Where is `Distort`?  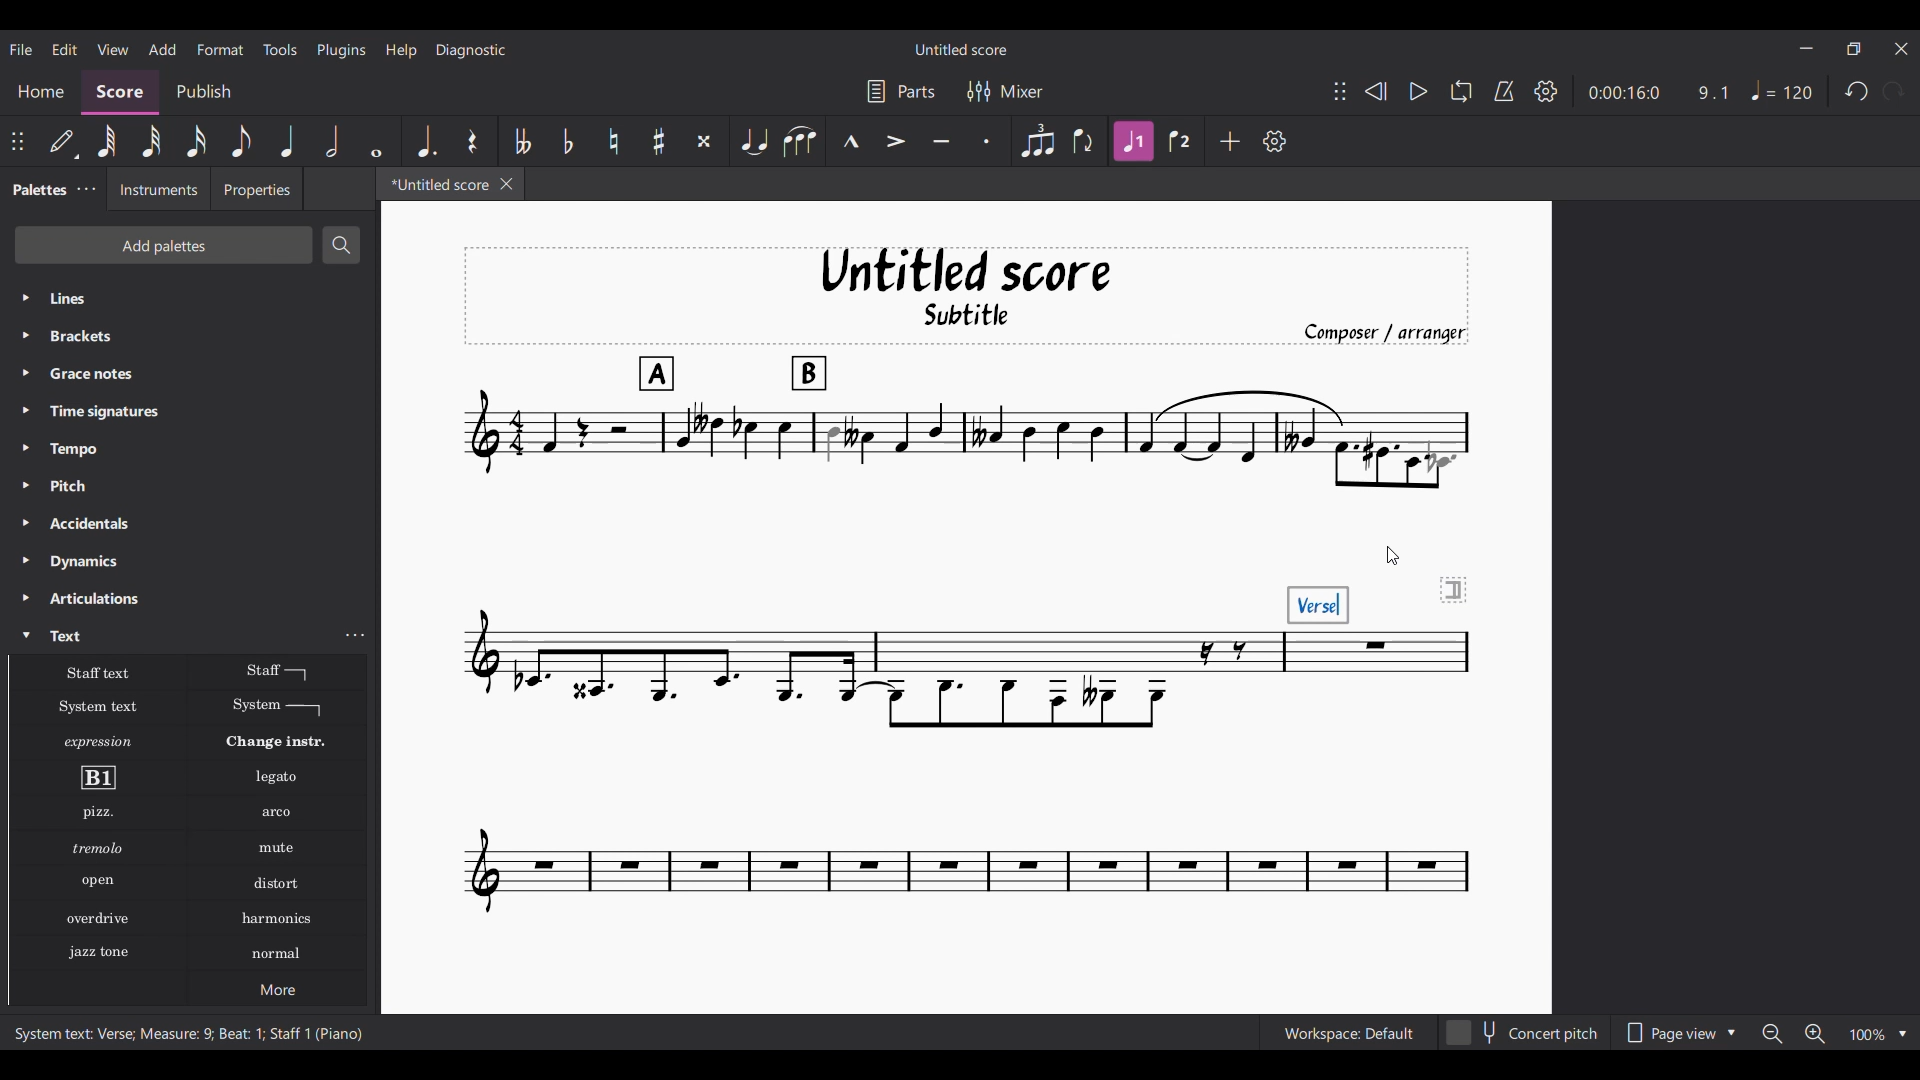 Distort is located at coordinates (277, 884).